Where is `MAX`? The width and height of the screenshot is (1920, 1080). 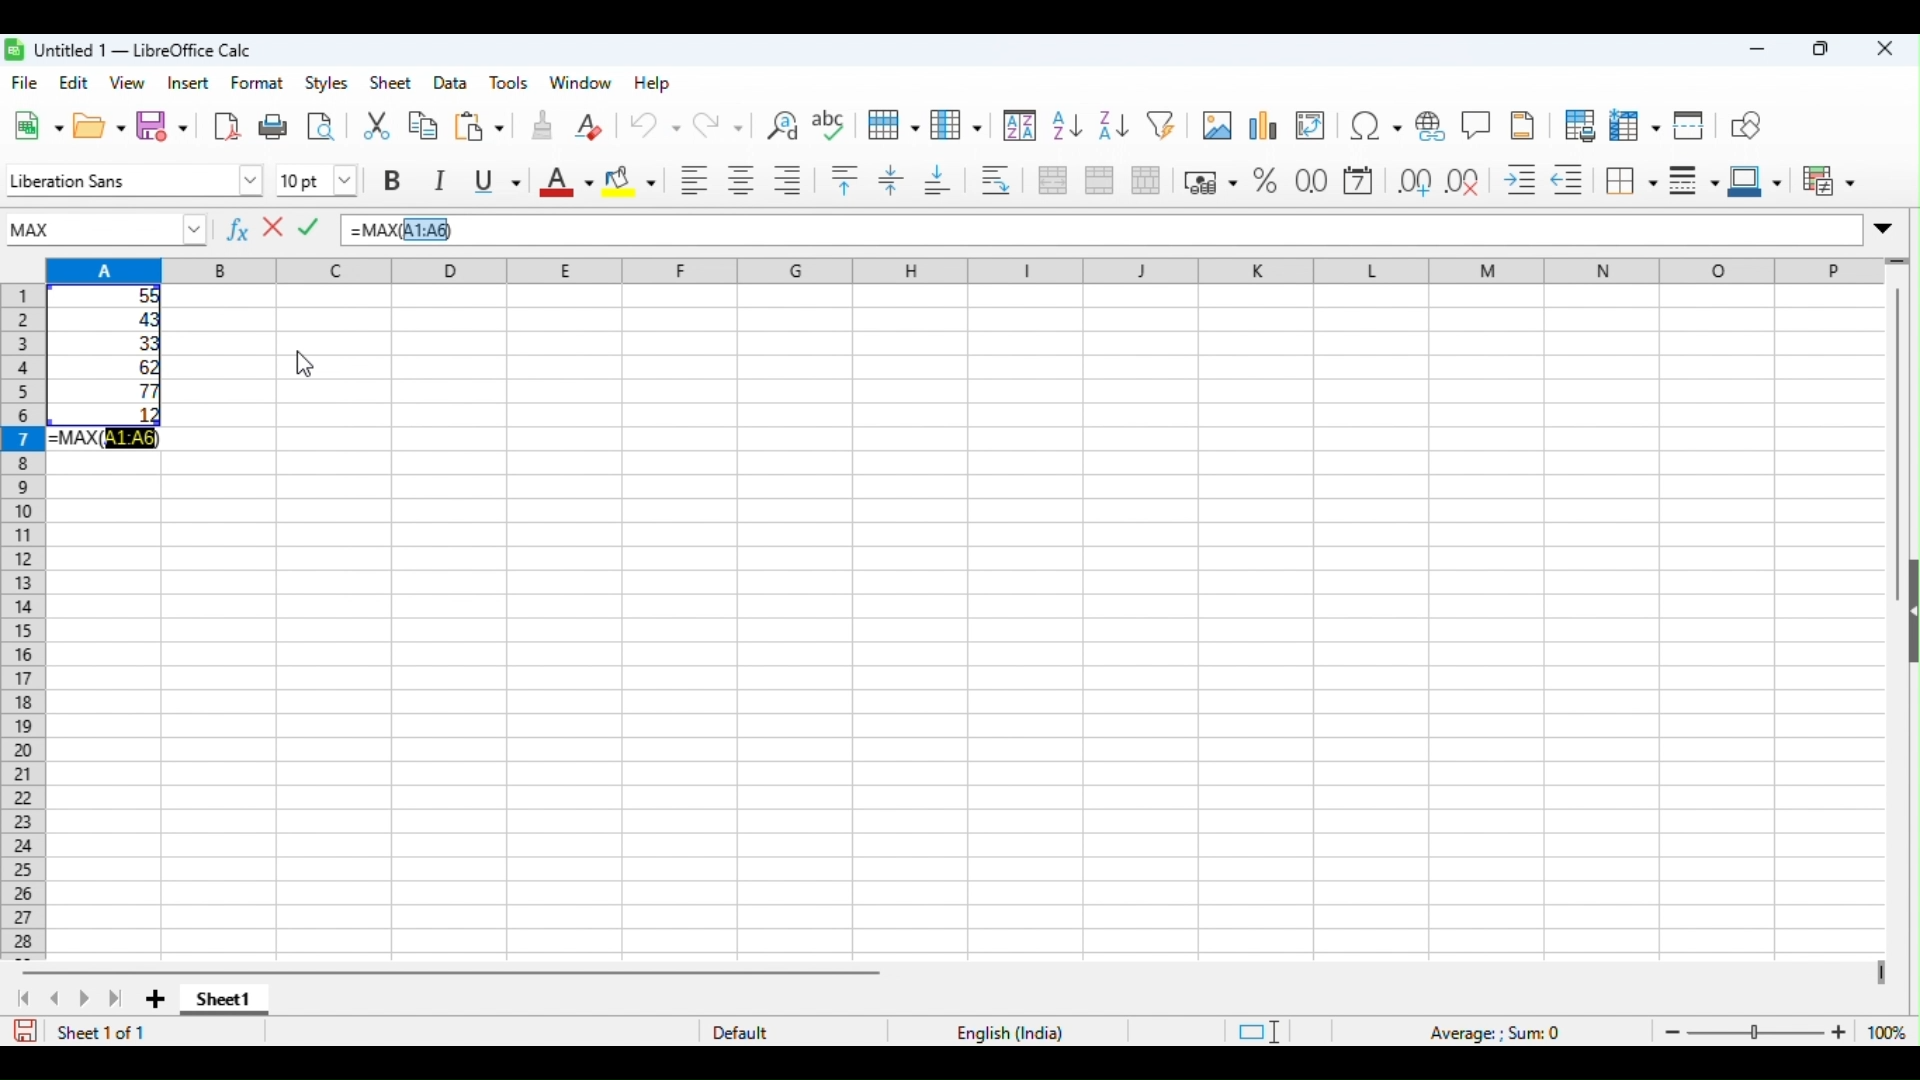 MAX is located at coordinates (89, 228).